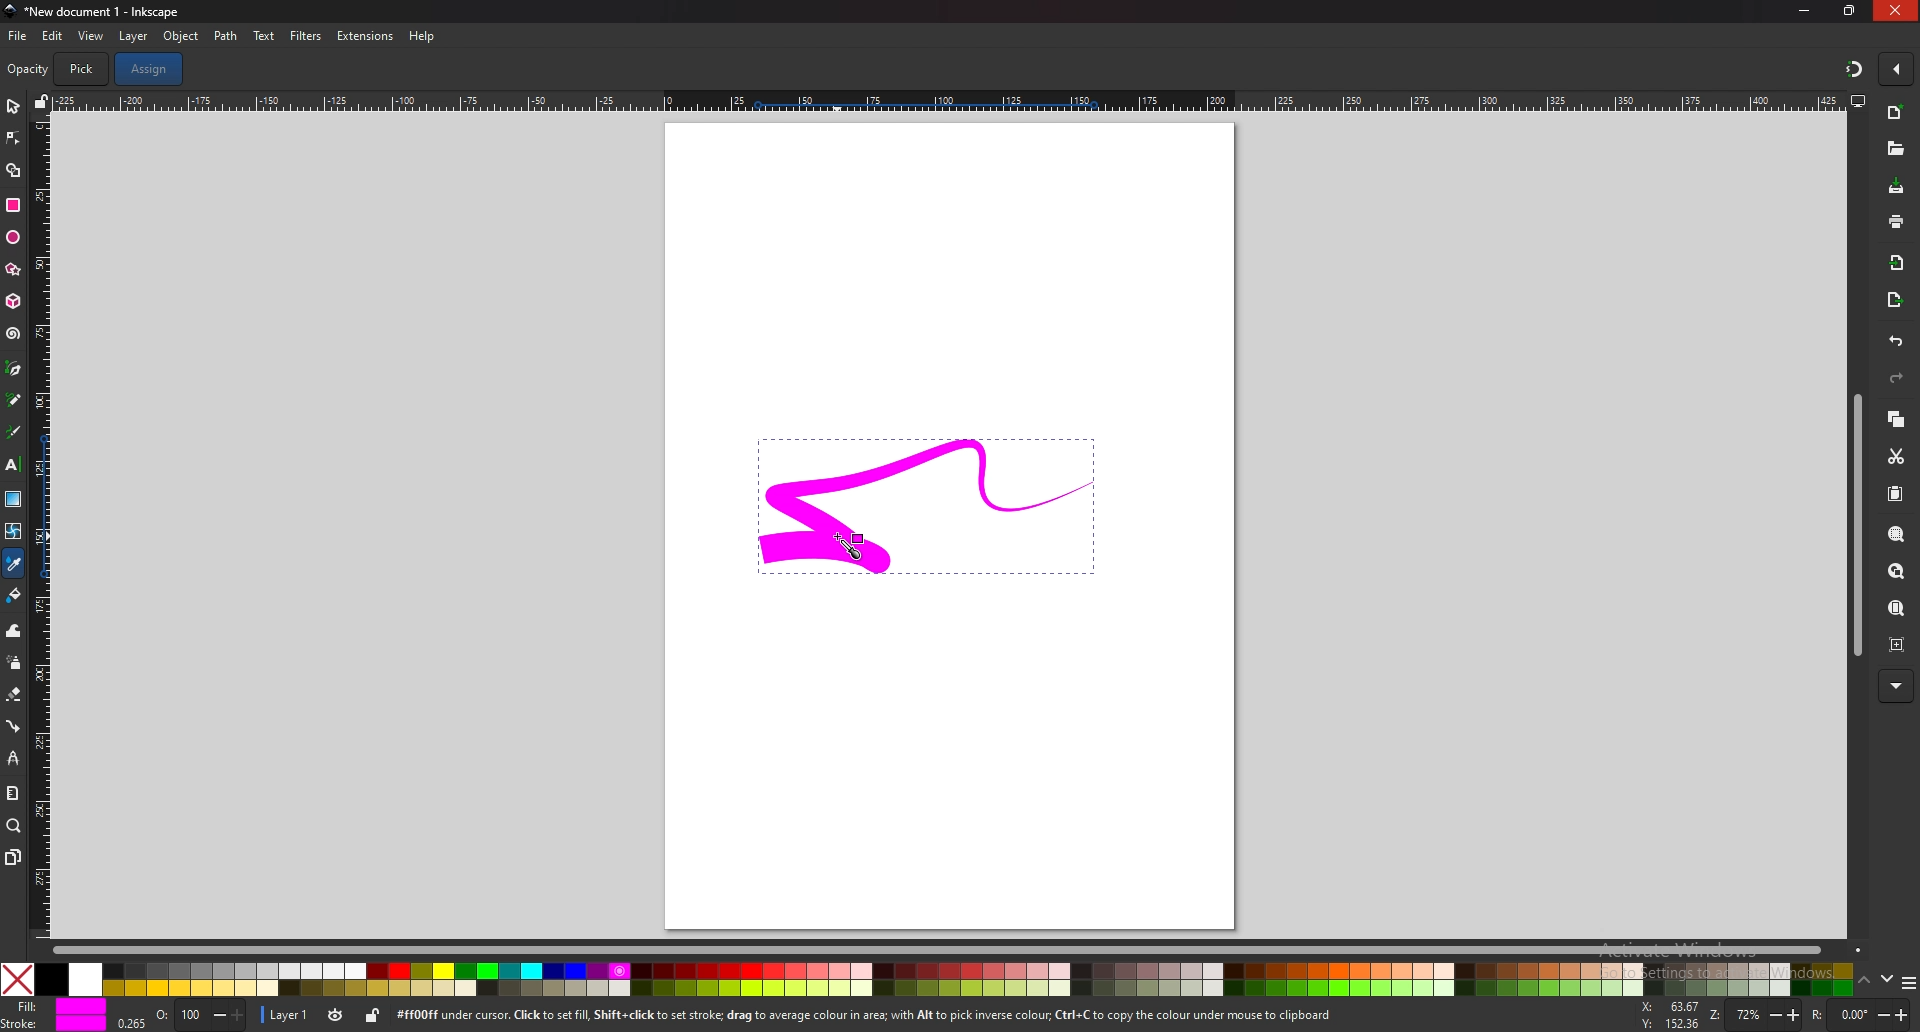  I want to click on lpe, so click(14, 759).